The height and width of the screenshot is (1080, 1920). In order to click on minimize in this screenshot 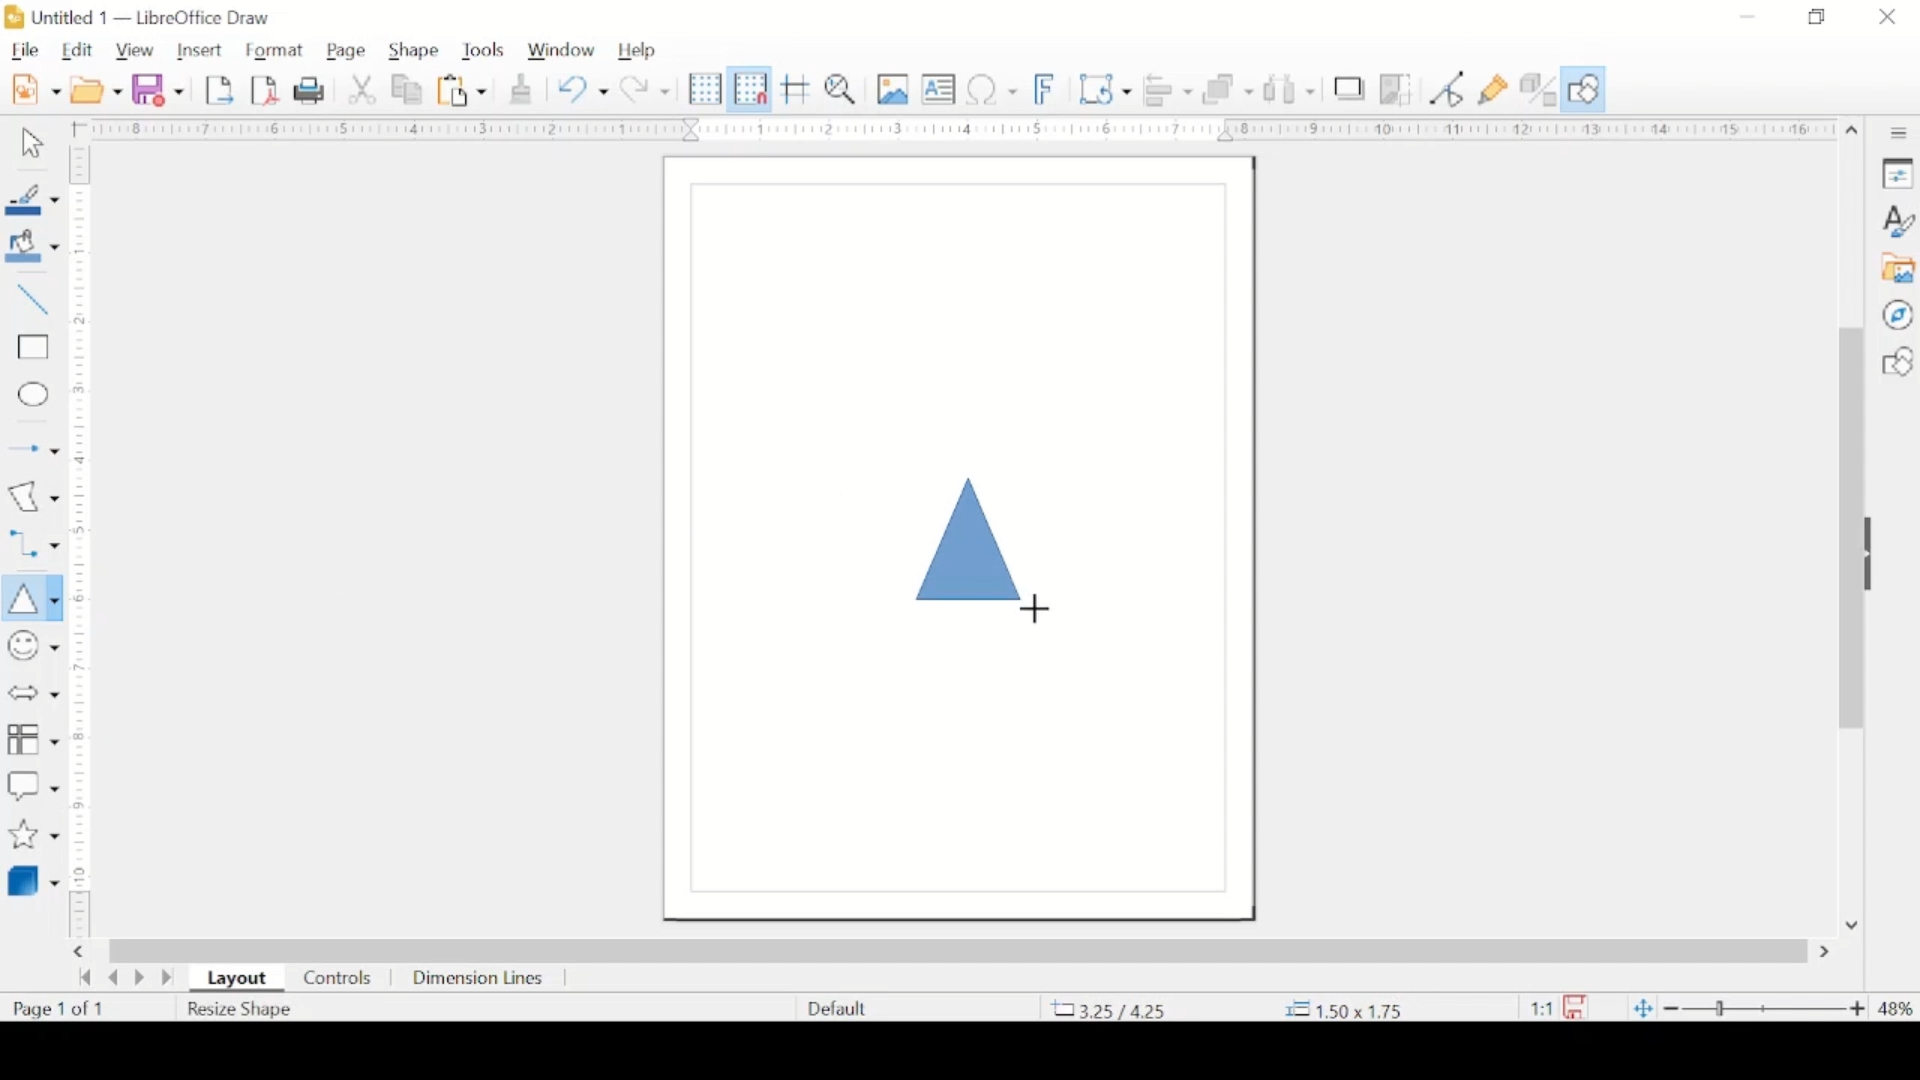, I will do `click(1745, 17)`.